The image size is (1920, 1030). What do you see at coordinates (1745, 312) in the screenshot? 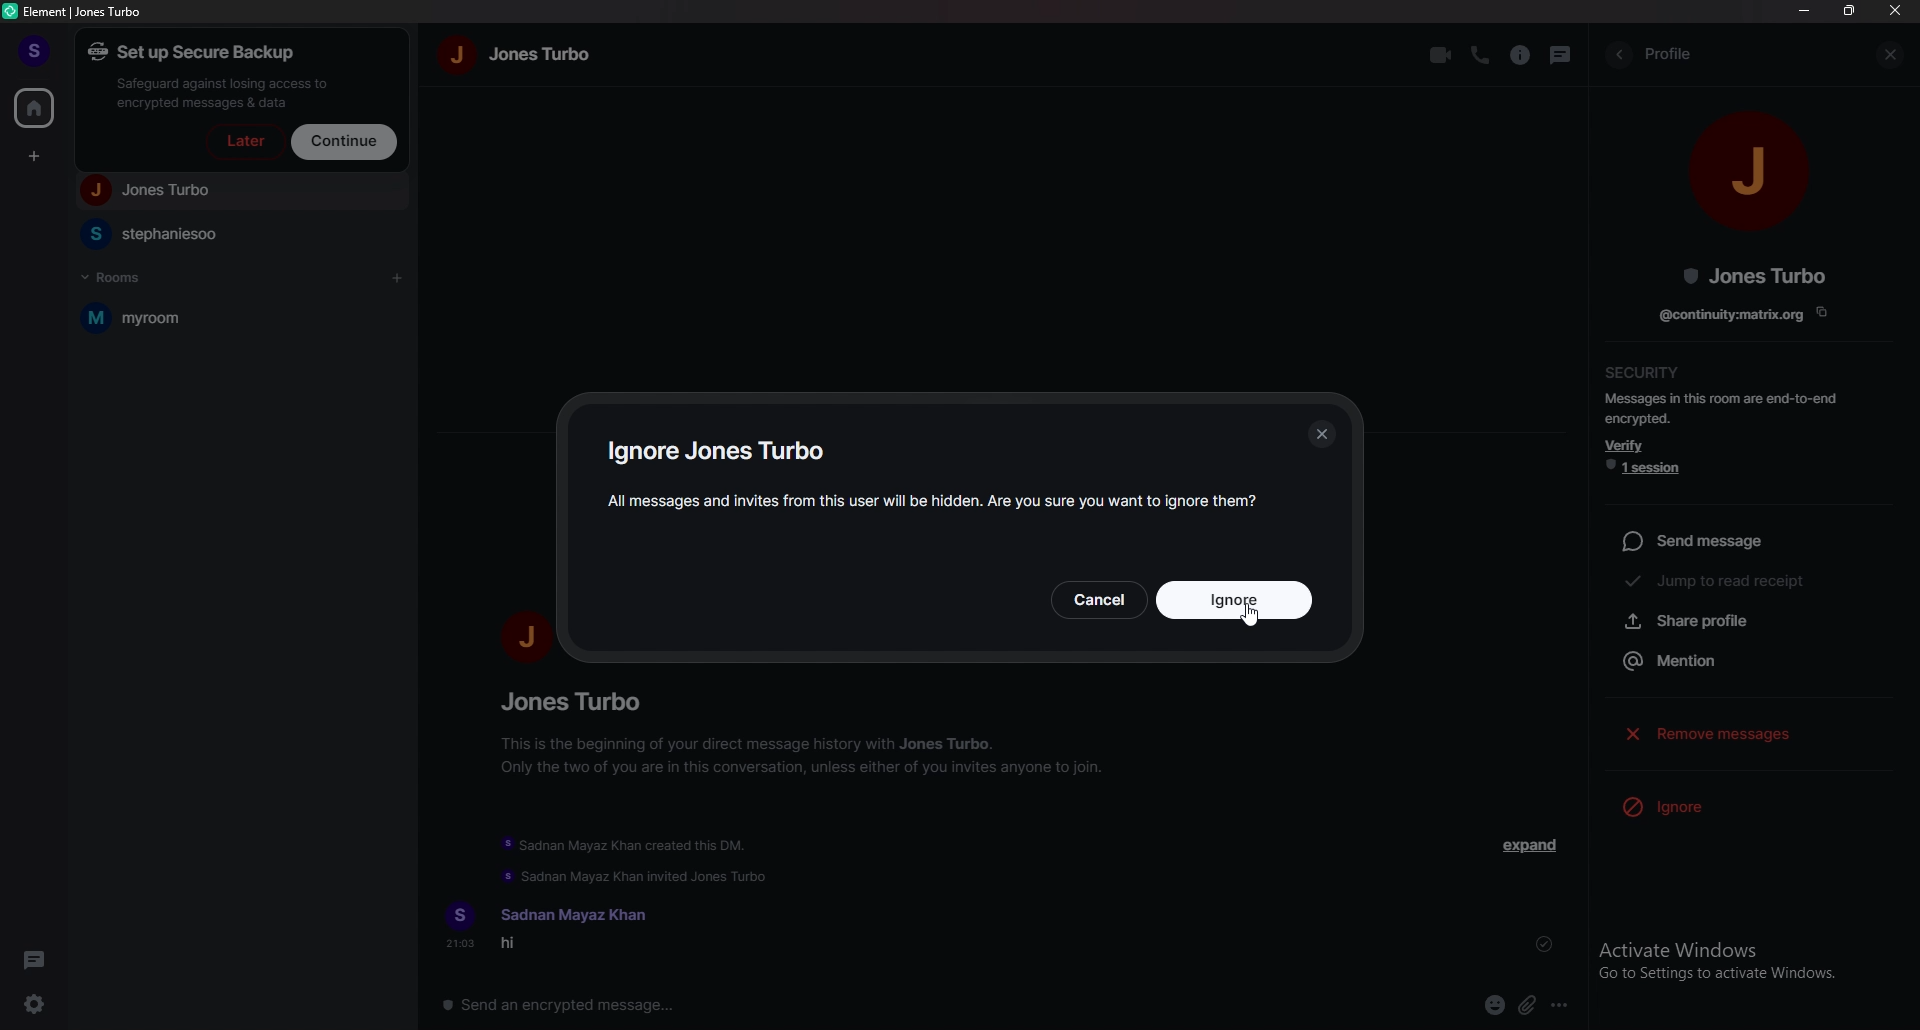
I see `copy link` at bounding box center [1745, 312].